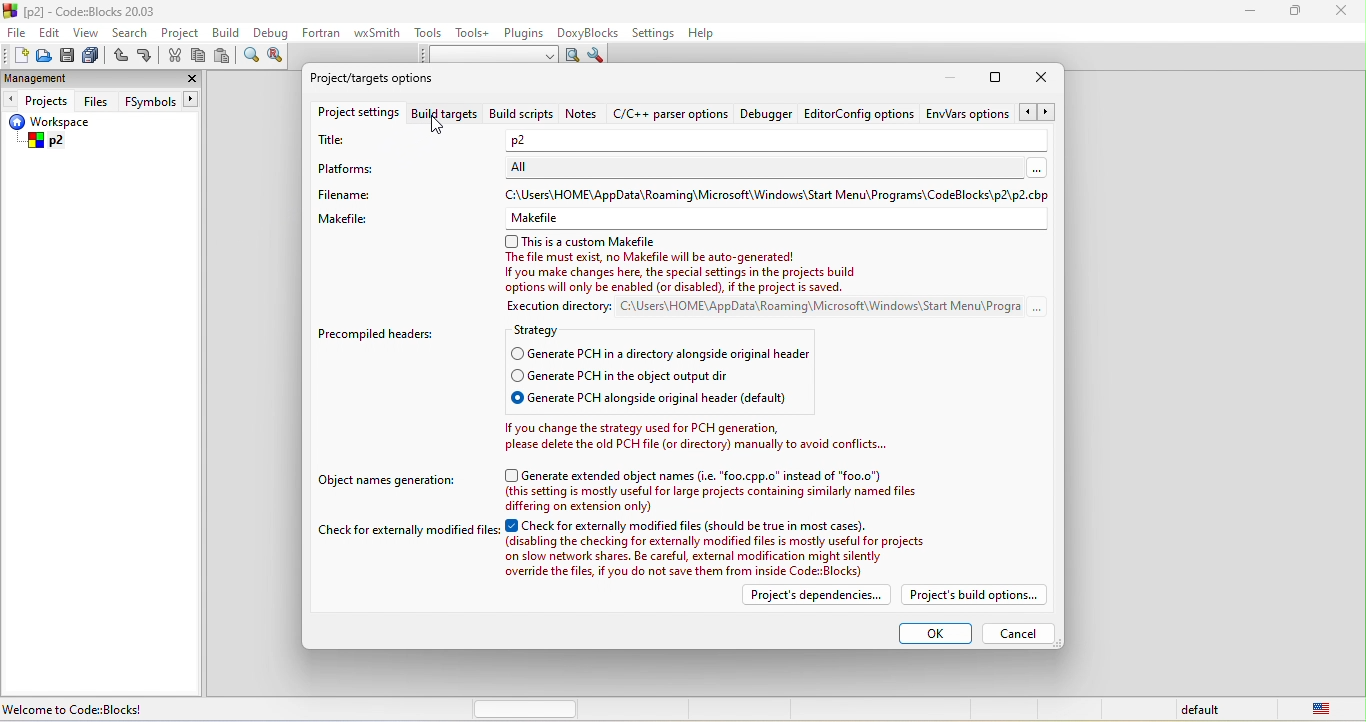  I want to click on undo, so click(122, 56).